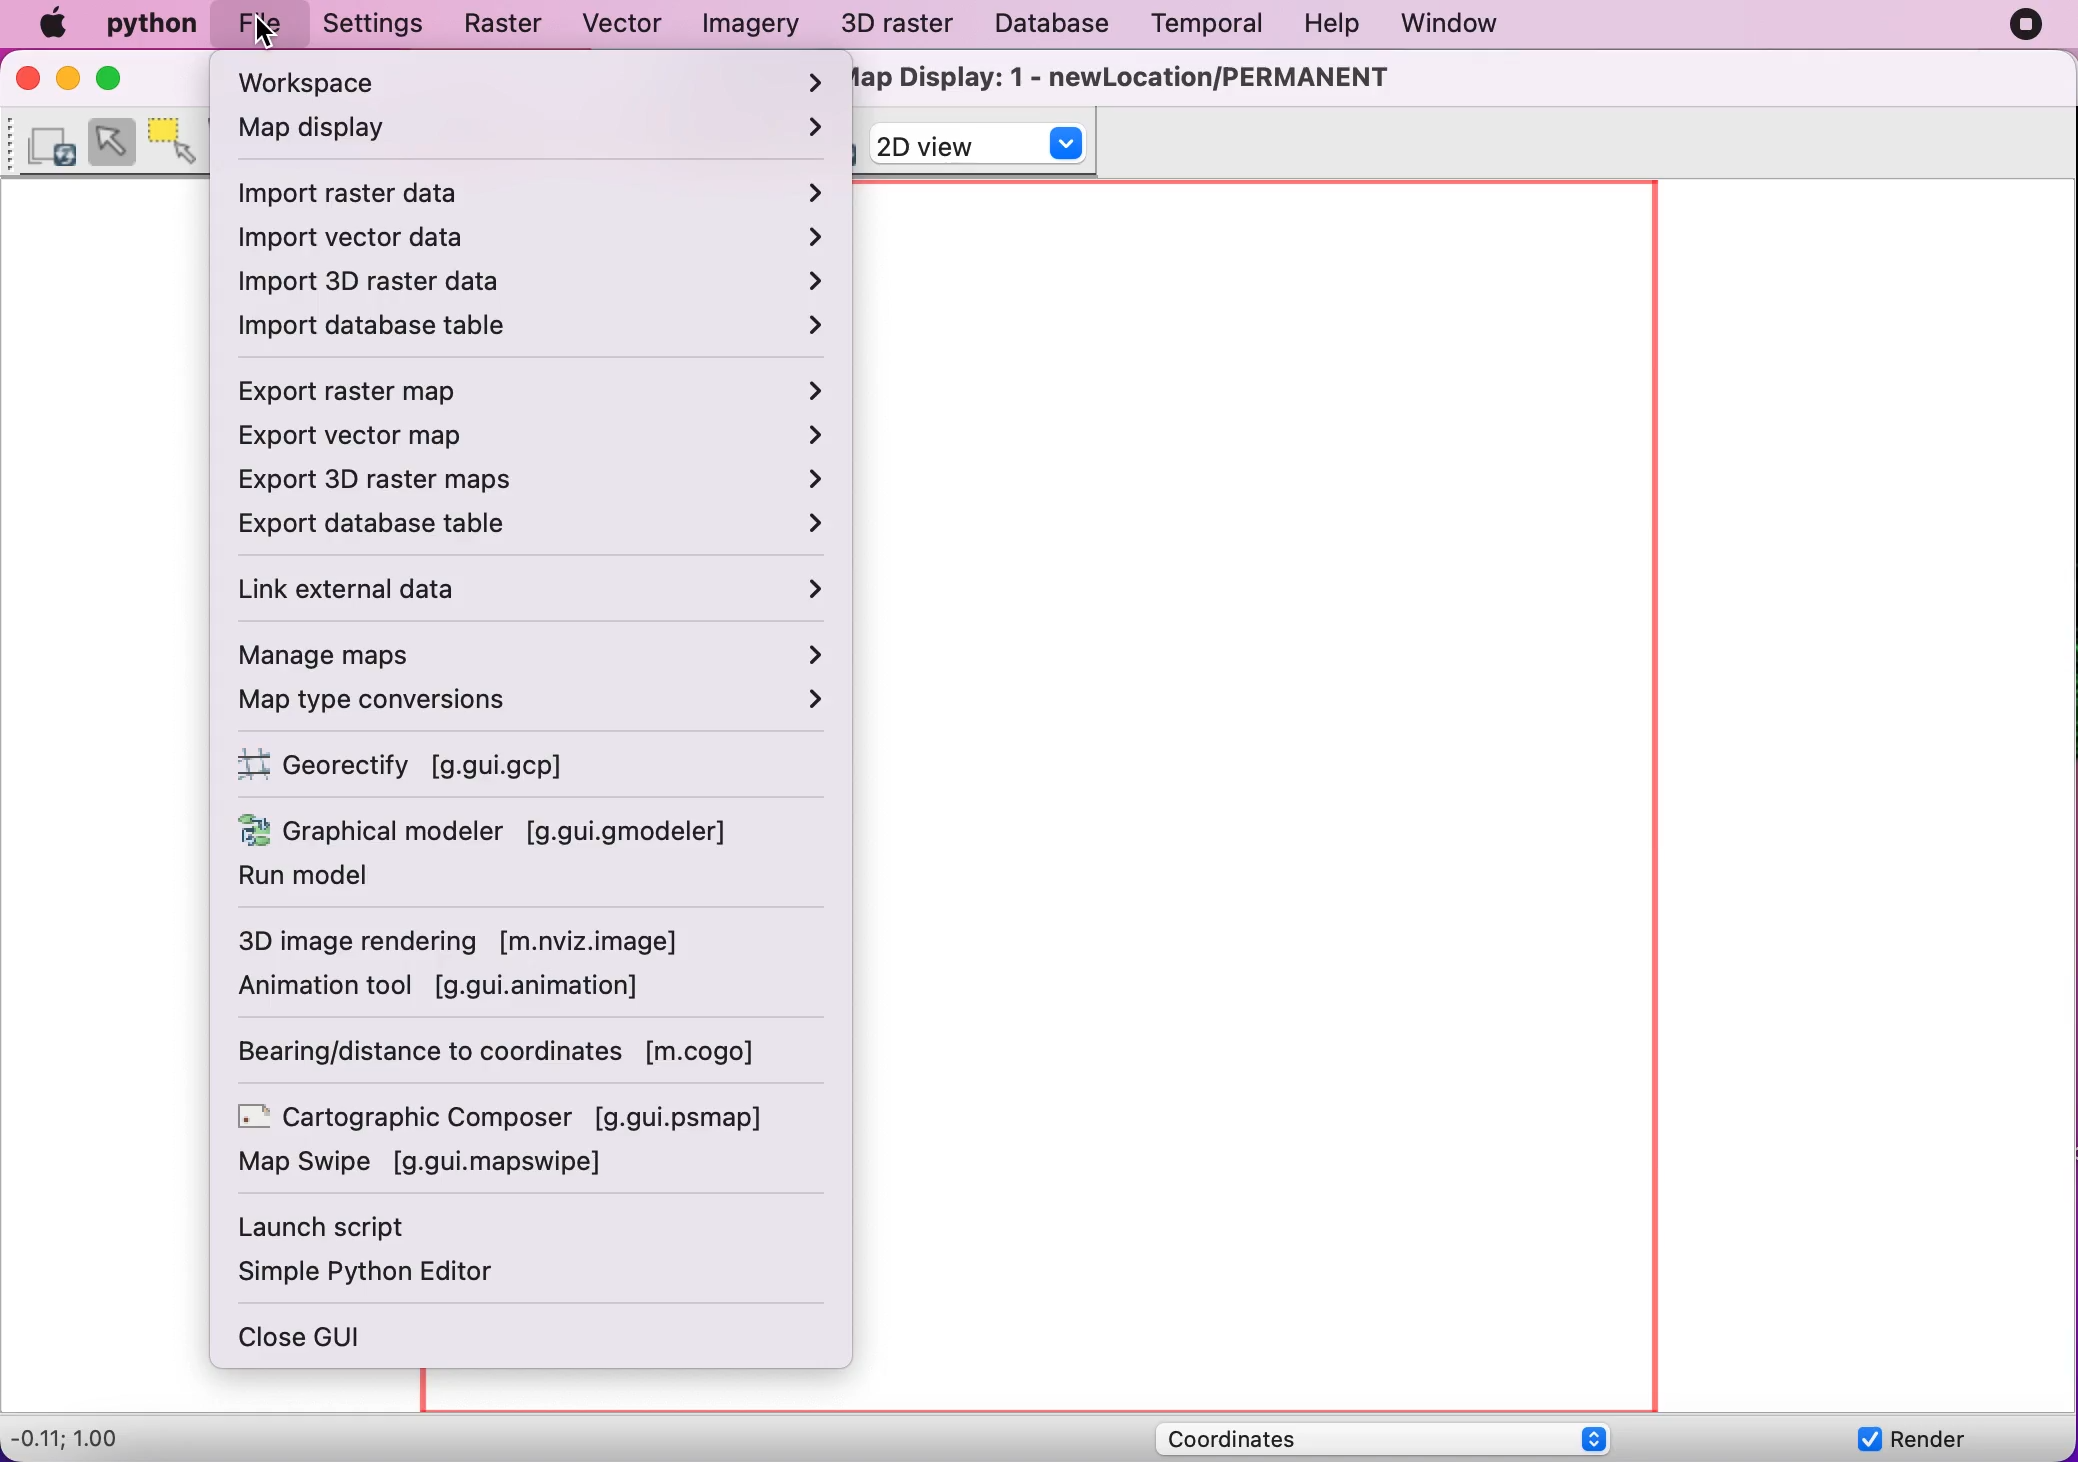 This screenshot has height=1462, width=2078. Describe the element at coordinates (532, 191) in the screenshot. I see `import raster data` at that location.